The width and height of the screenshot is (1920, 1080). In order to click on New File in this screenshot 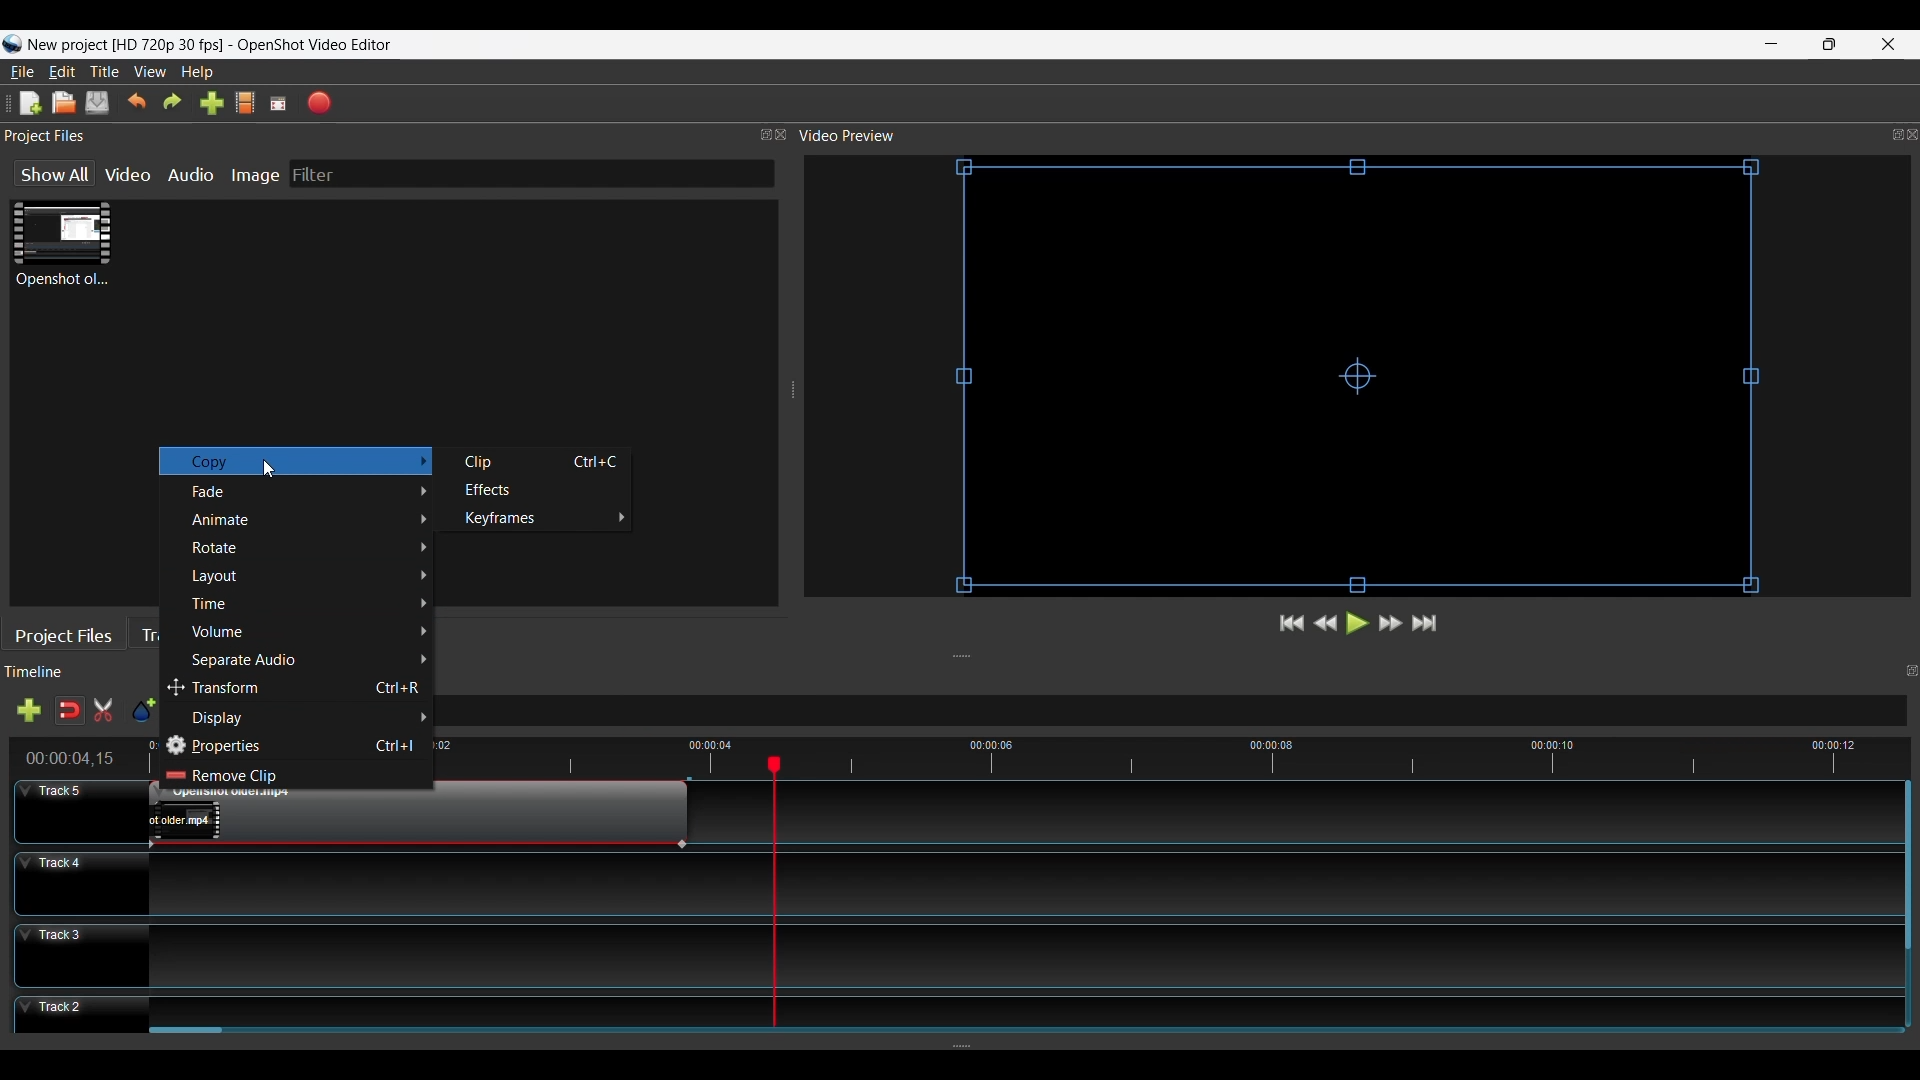, I will do `click(27, 102)`.